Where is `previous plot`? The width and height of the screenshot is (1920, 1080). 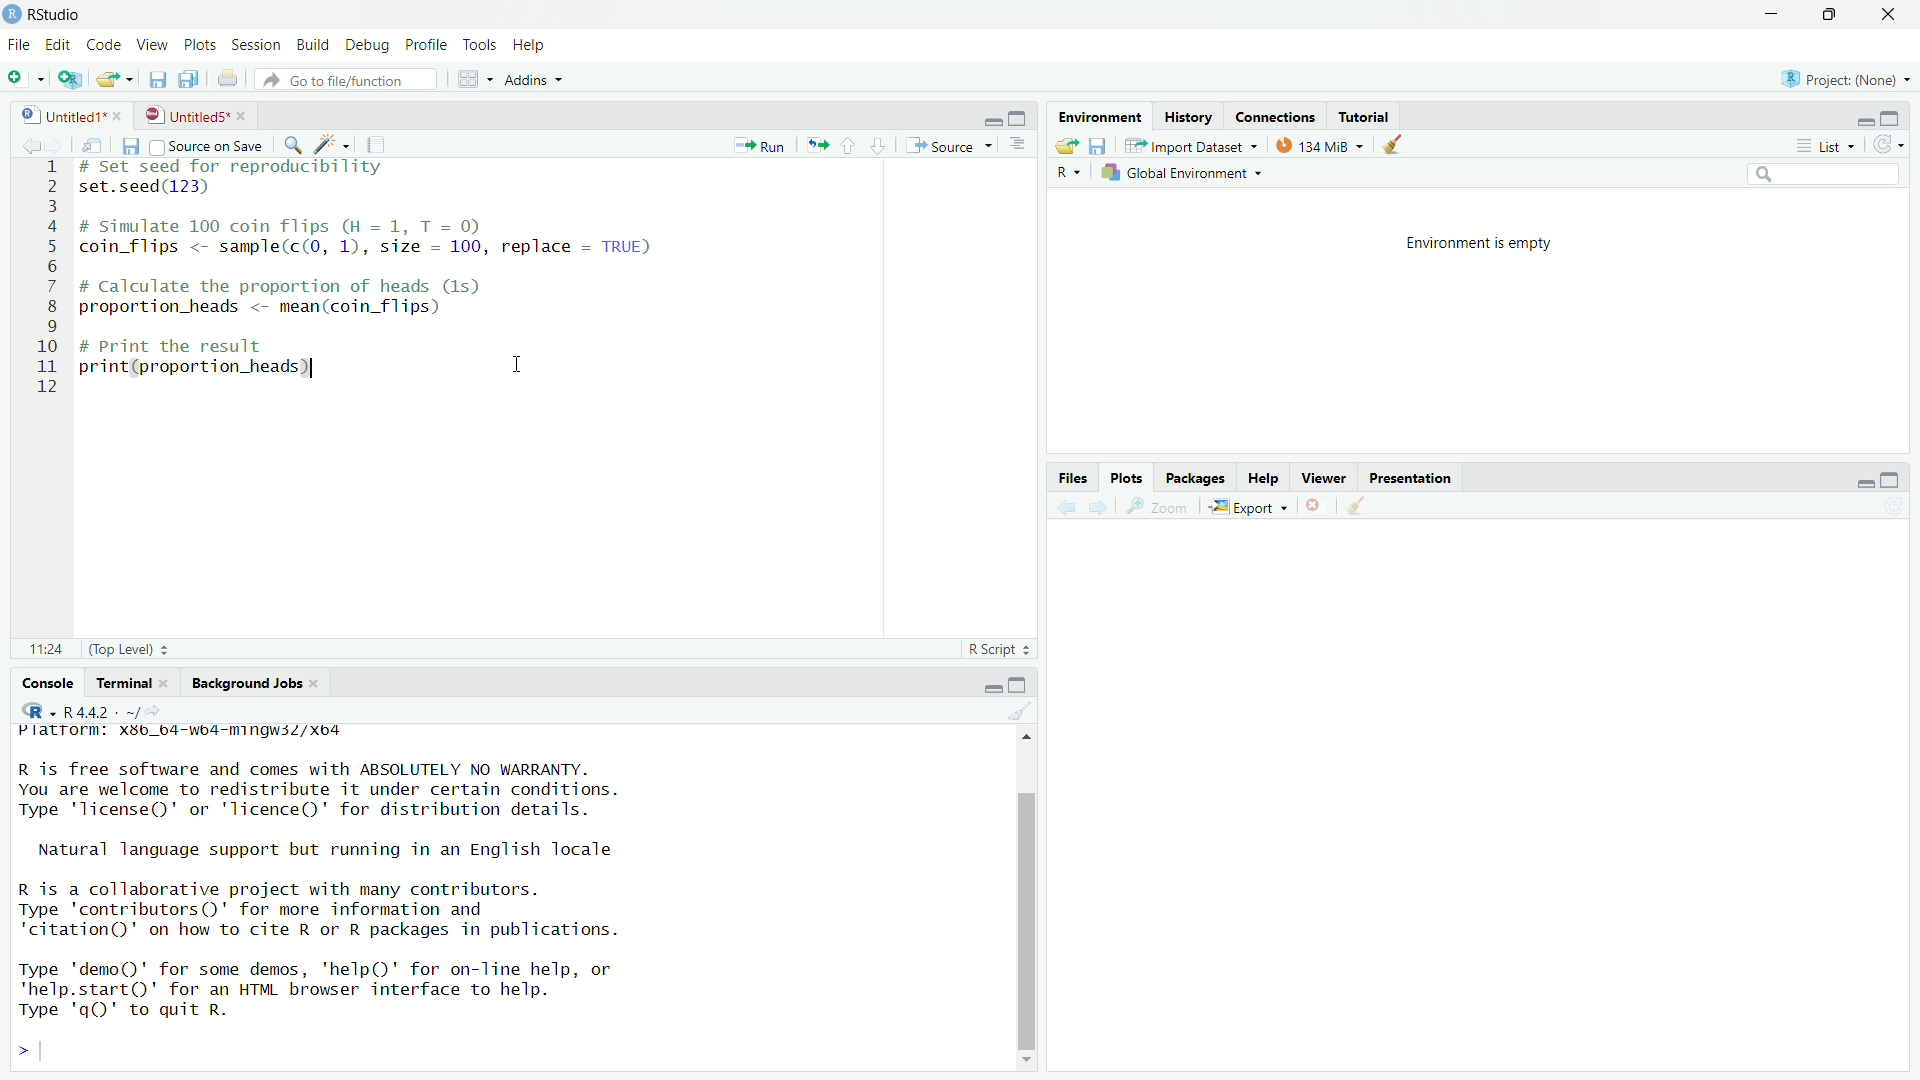 previous plot is located at coordinates (1062, 508).